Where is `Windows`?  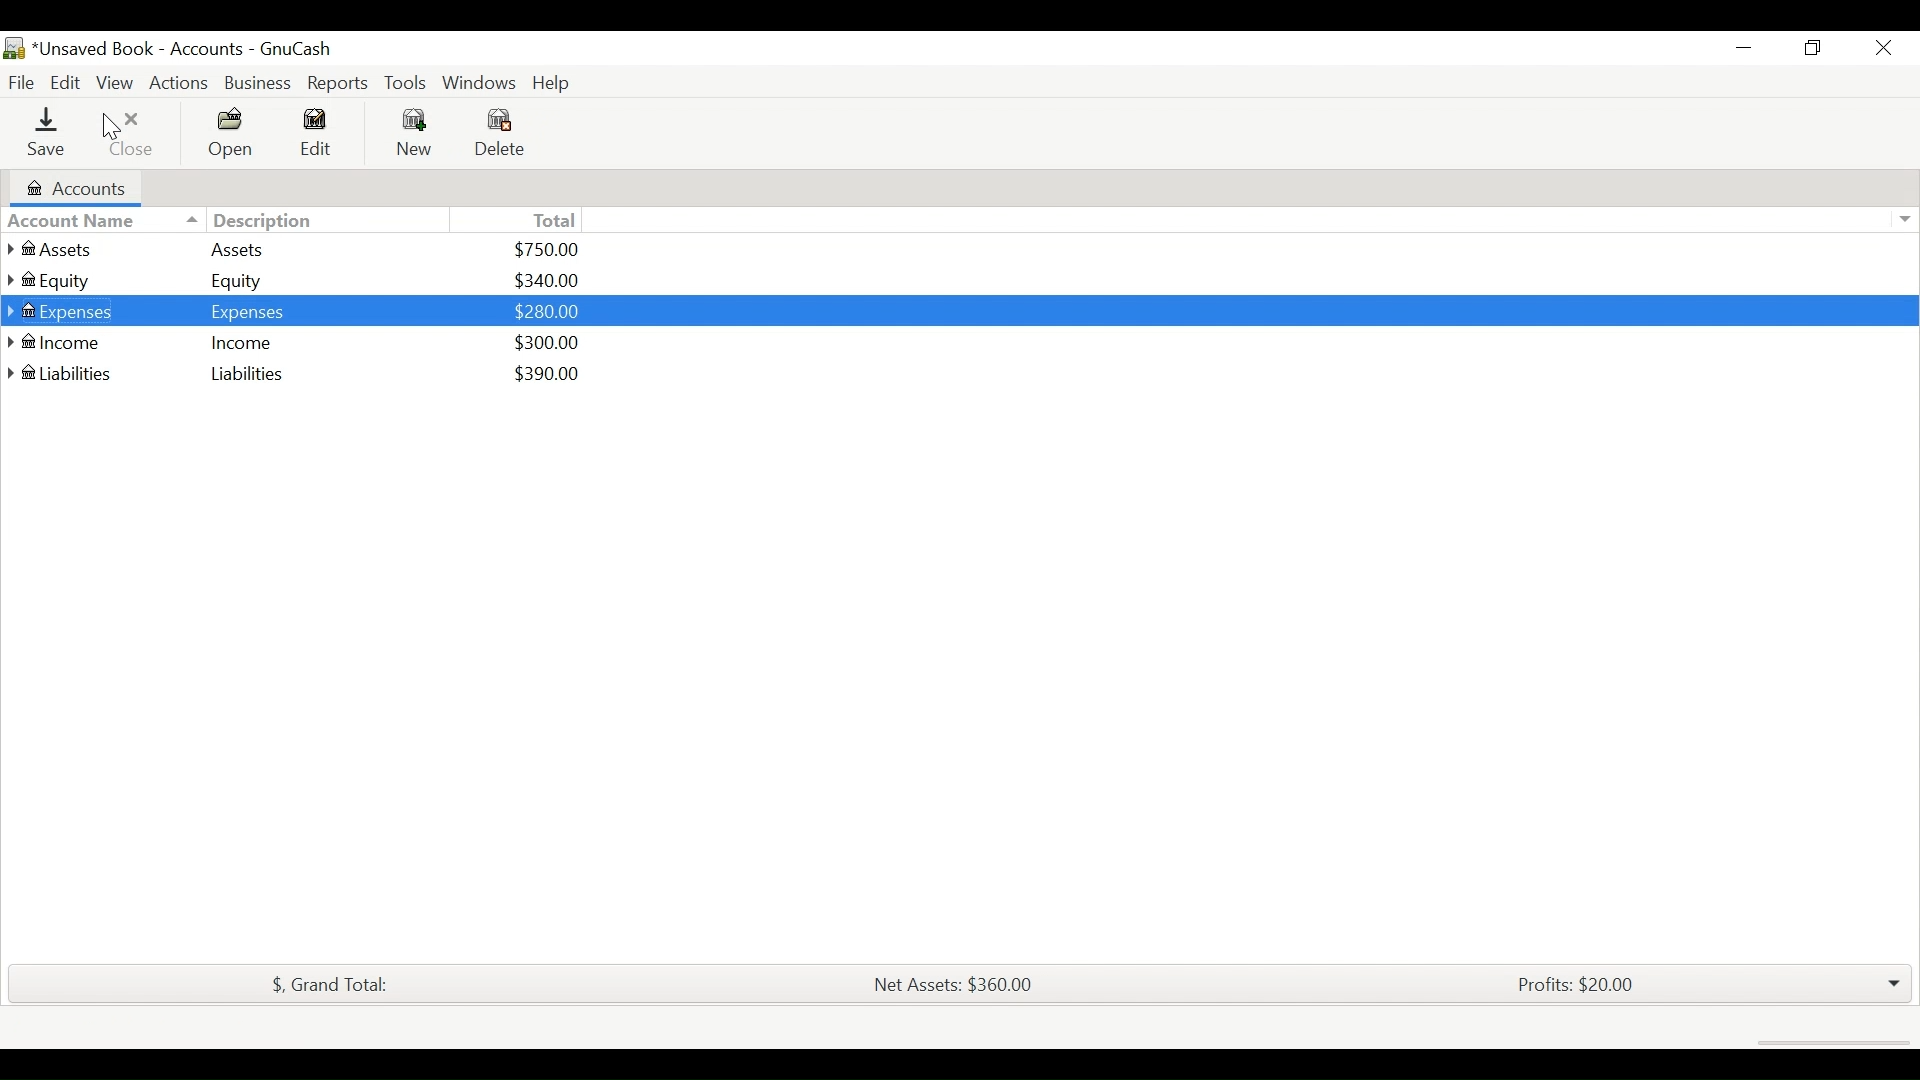
Windows is located at coordinates (479, 83).